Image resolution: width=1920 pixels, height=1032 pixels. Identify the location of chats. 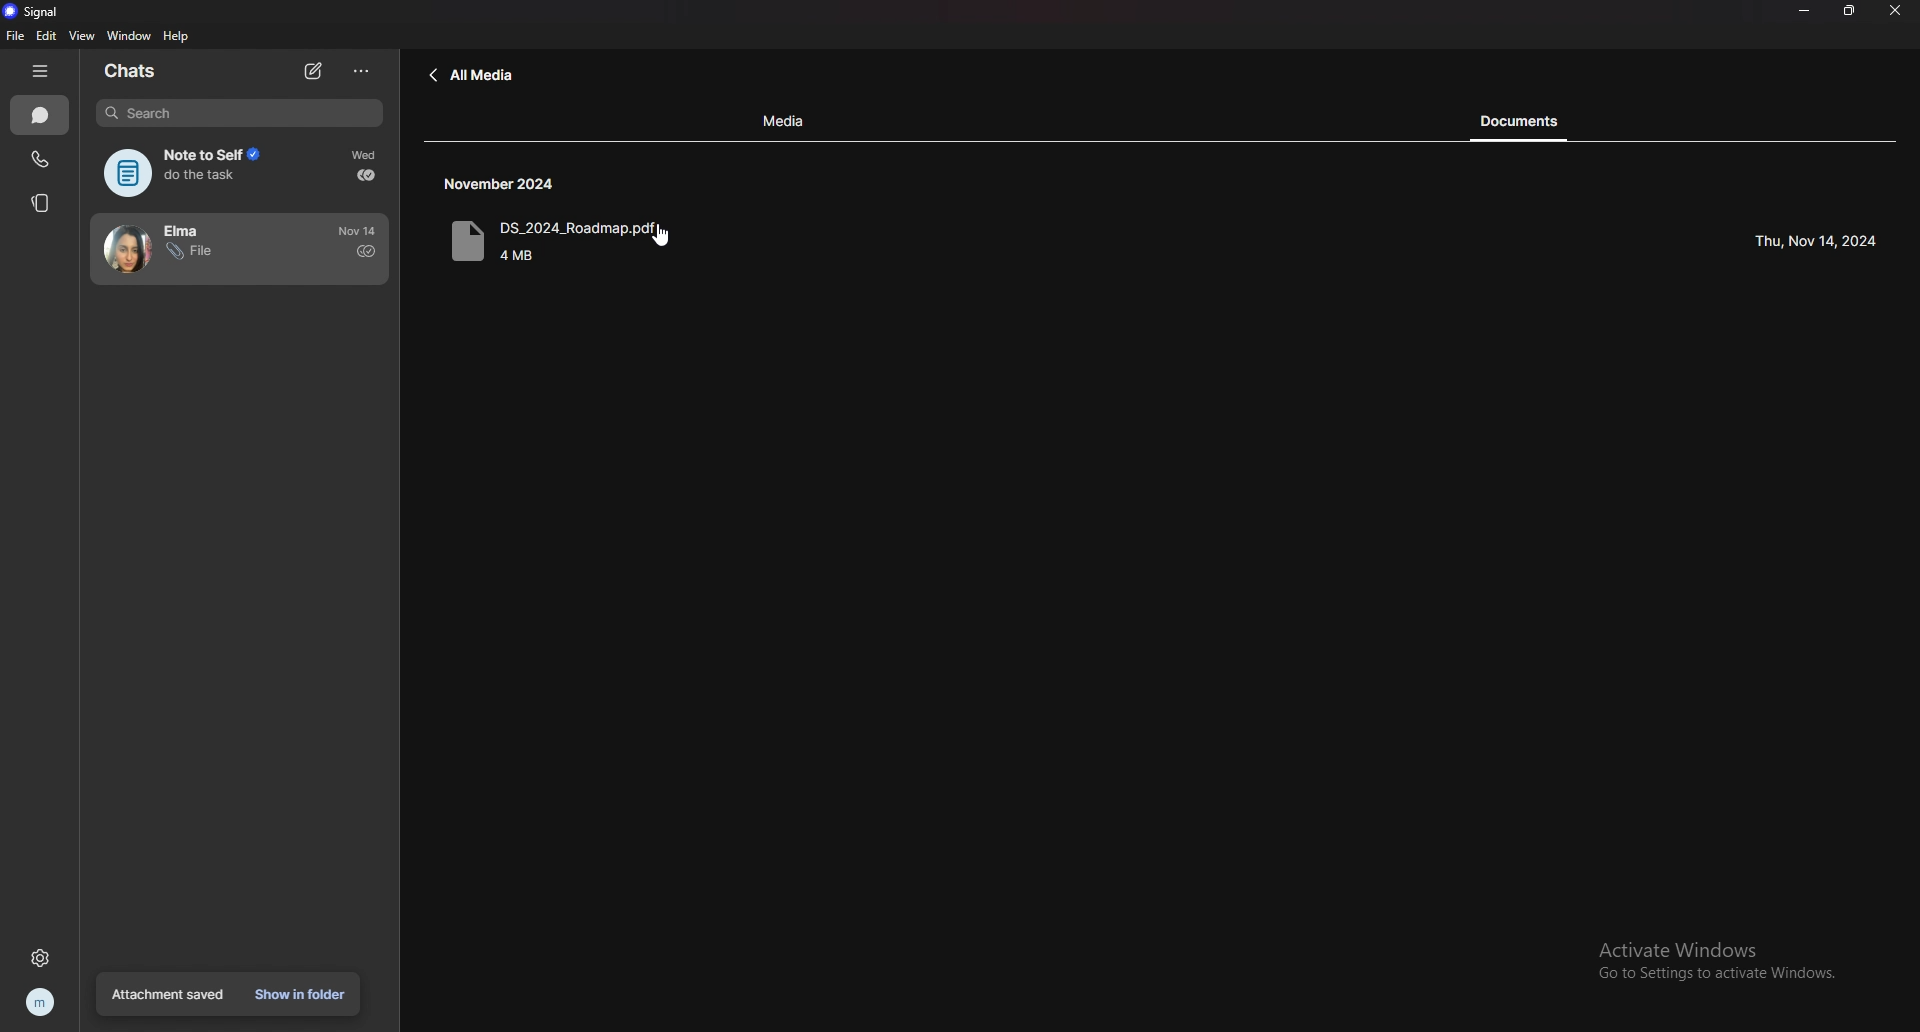
(41, 114).